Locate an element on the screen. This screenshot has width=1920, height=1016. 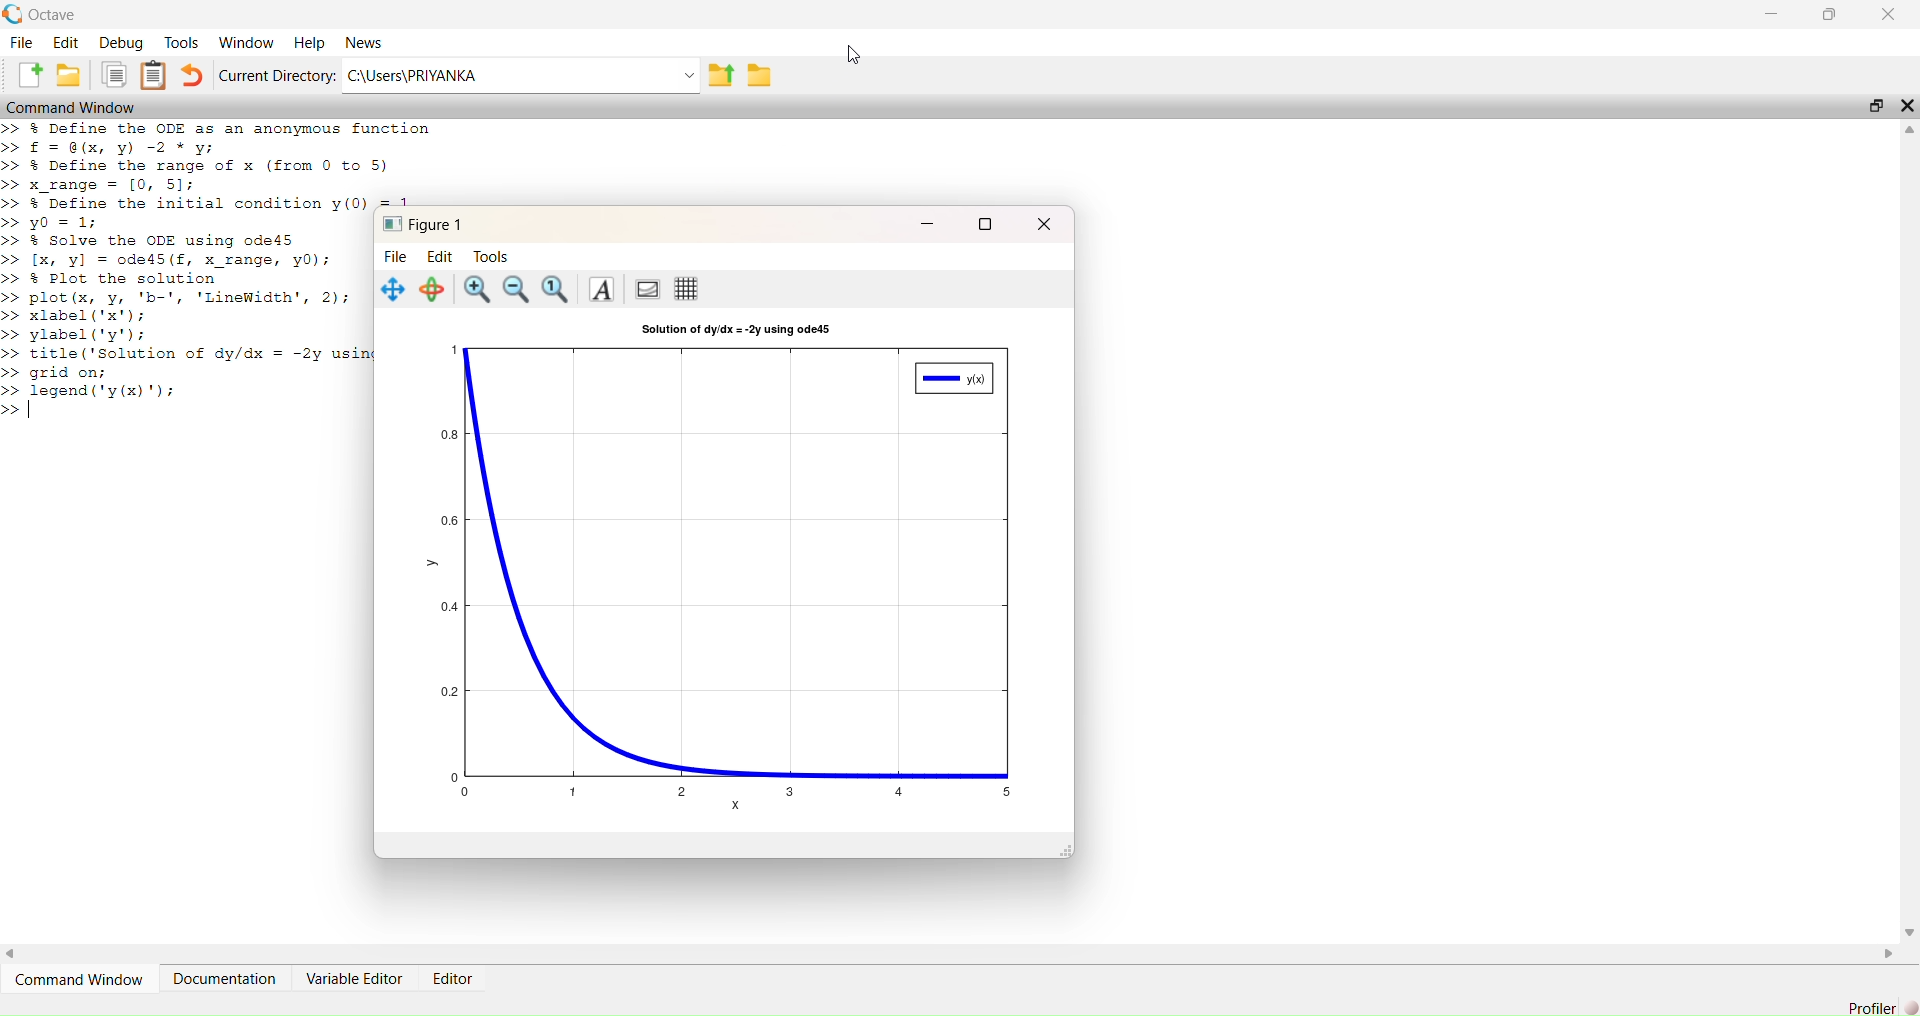
y is located at coordinates (433, 564).